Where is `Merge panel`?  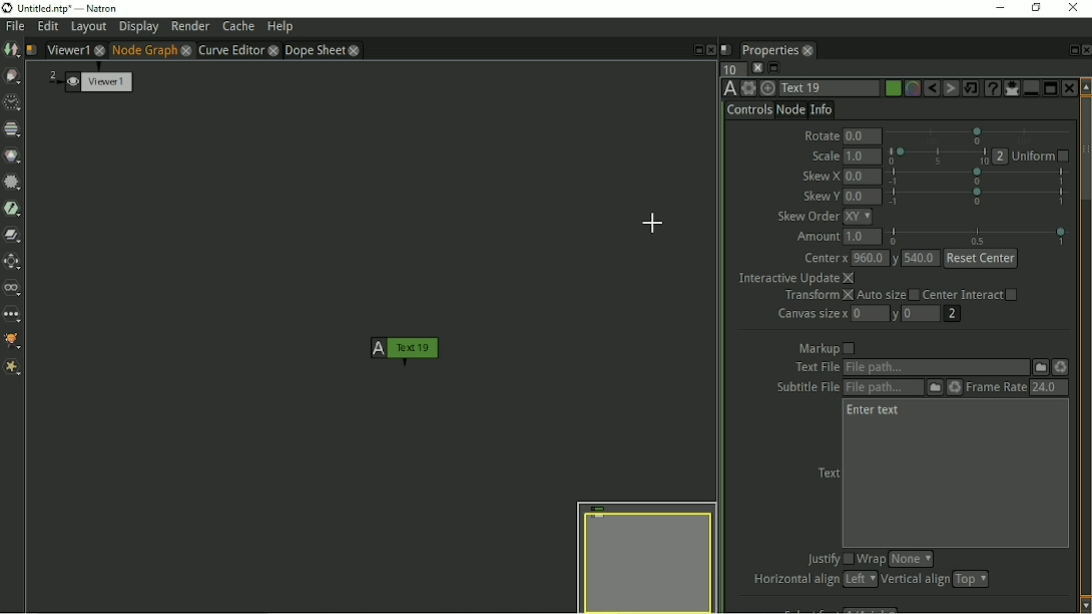
Merge panel is located at coordinates (1030, 88).